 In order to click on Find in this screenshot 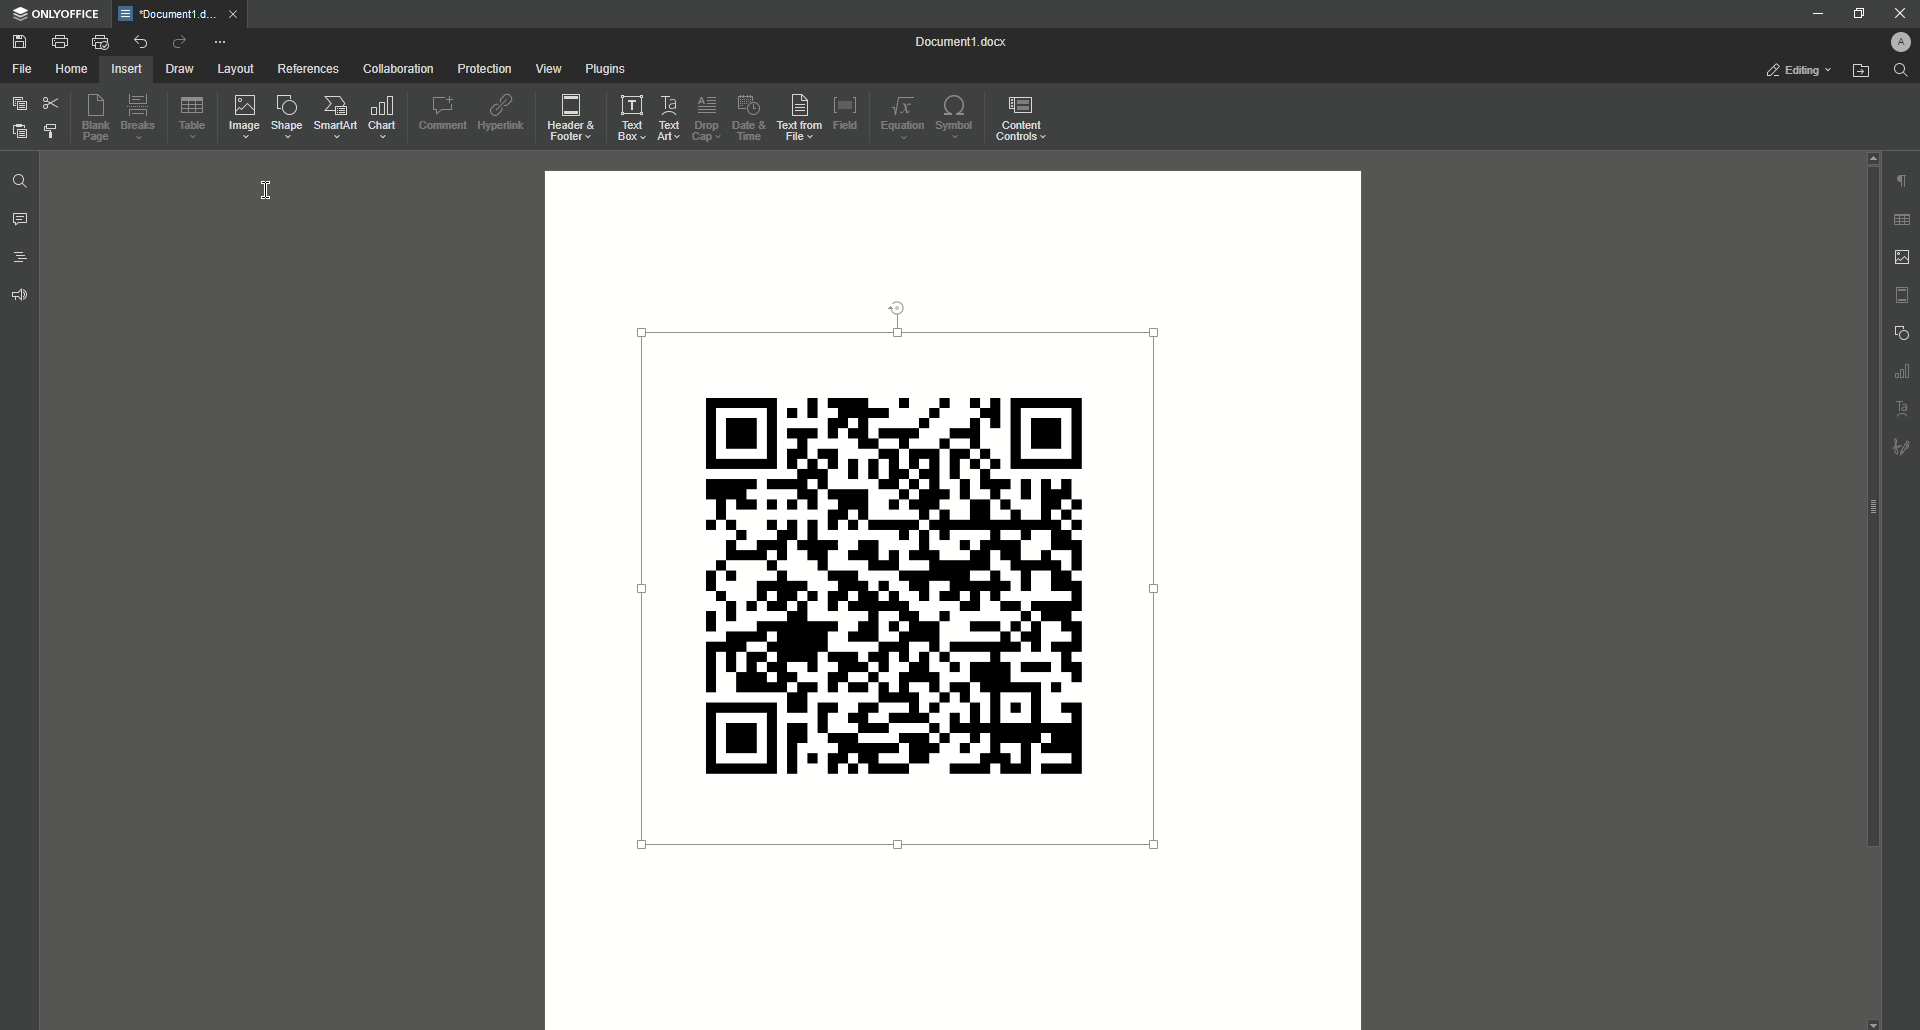, I will do `click(1903, 72)`.